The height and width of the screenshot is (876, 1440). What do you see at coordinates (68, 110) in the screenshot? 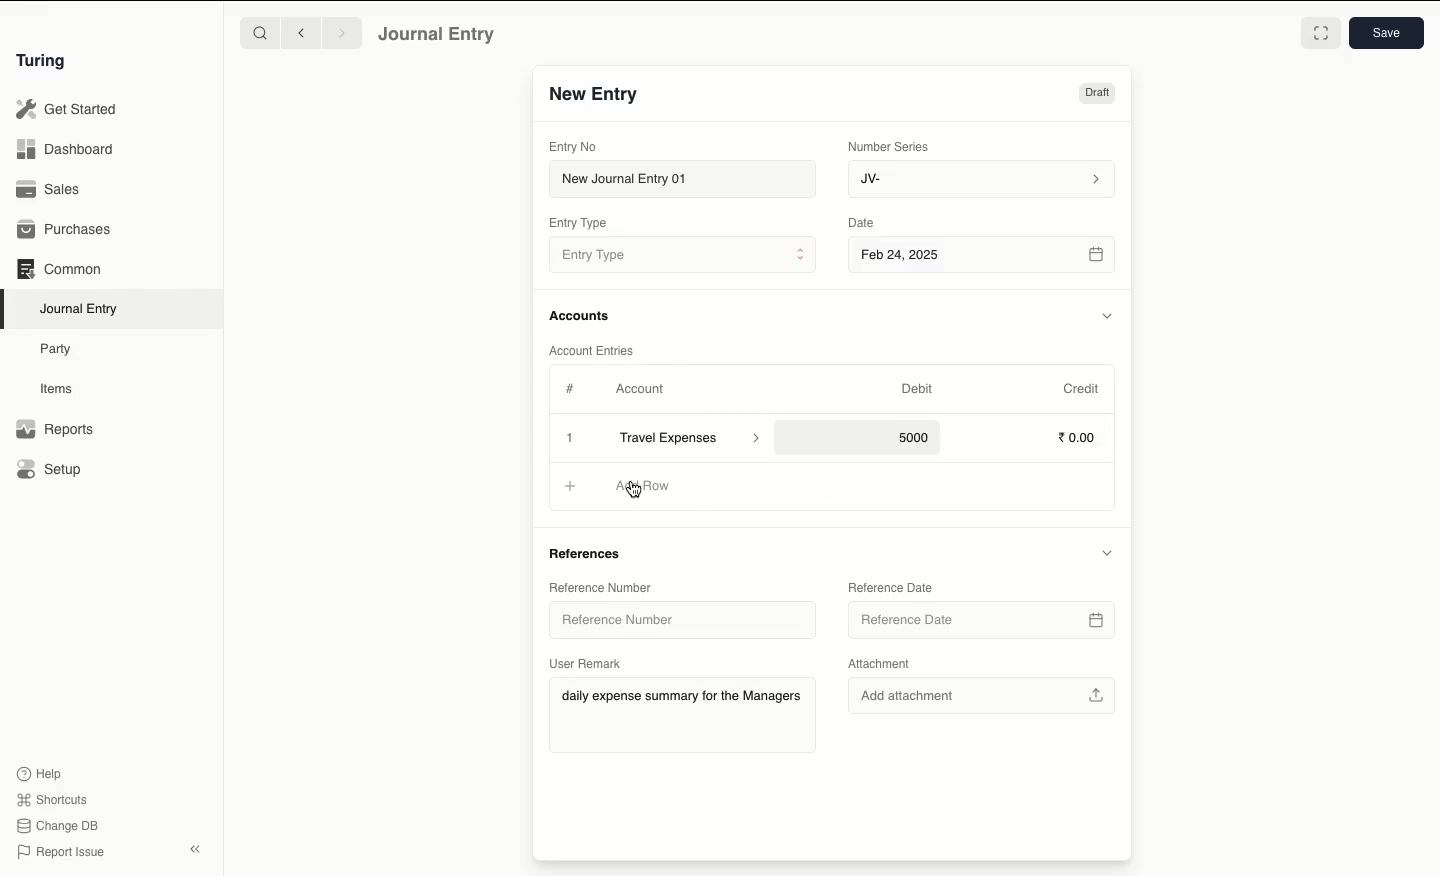
I see `Get Started` at bounding box center [68, 110].